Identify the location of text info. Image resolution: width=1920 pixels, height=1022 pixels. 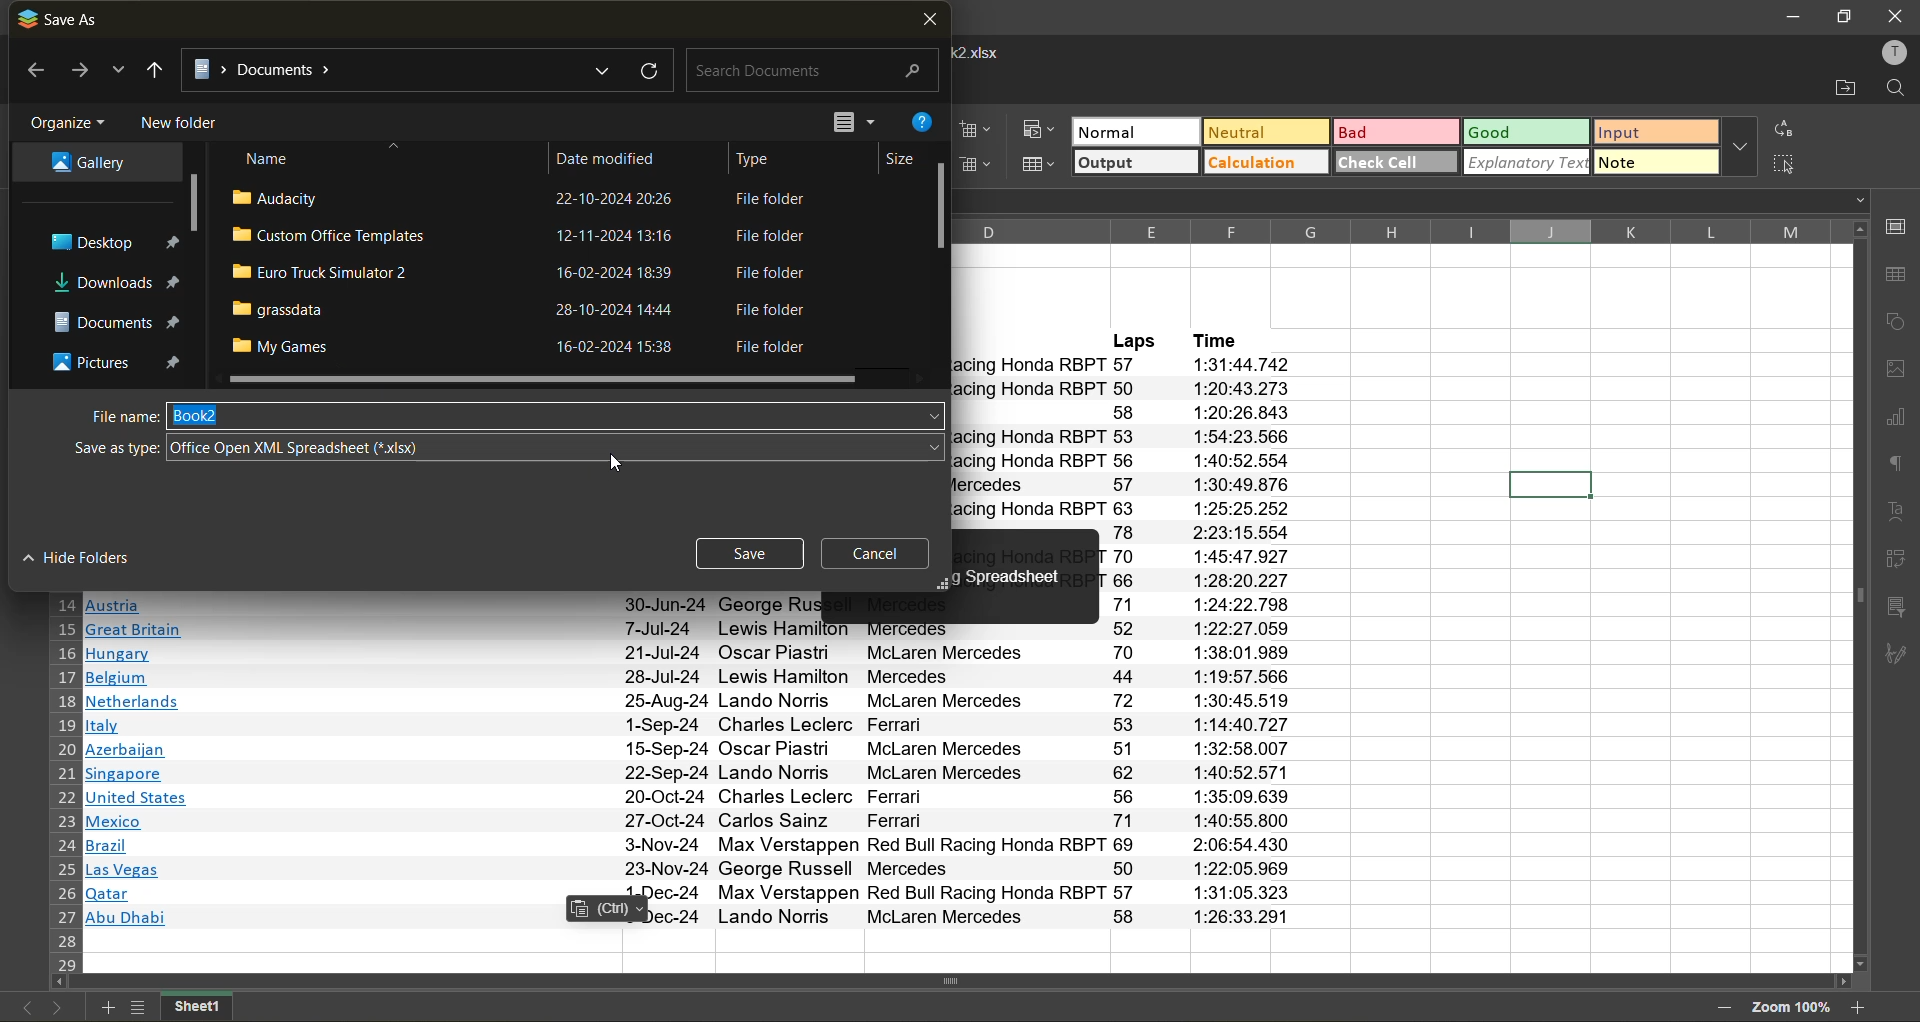
(694, 916).